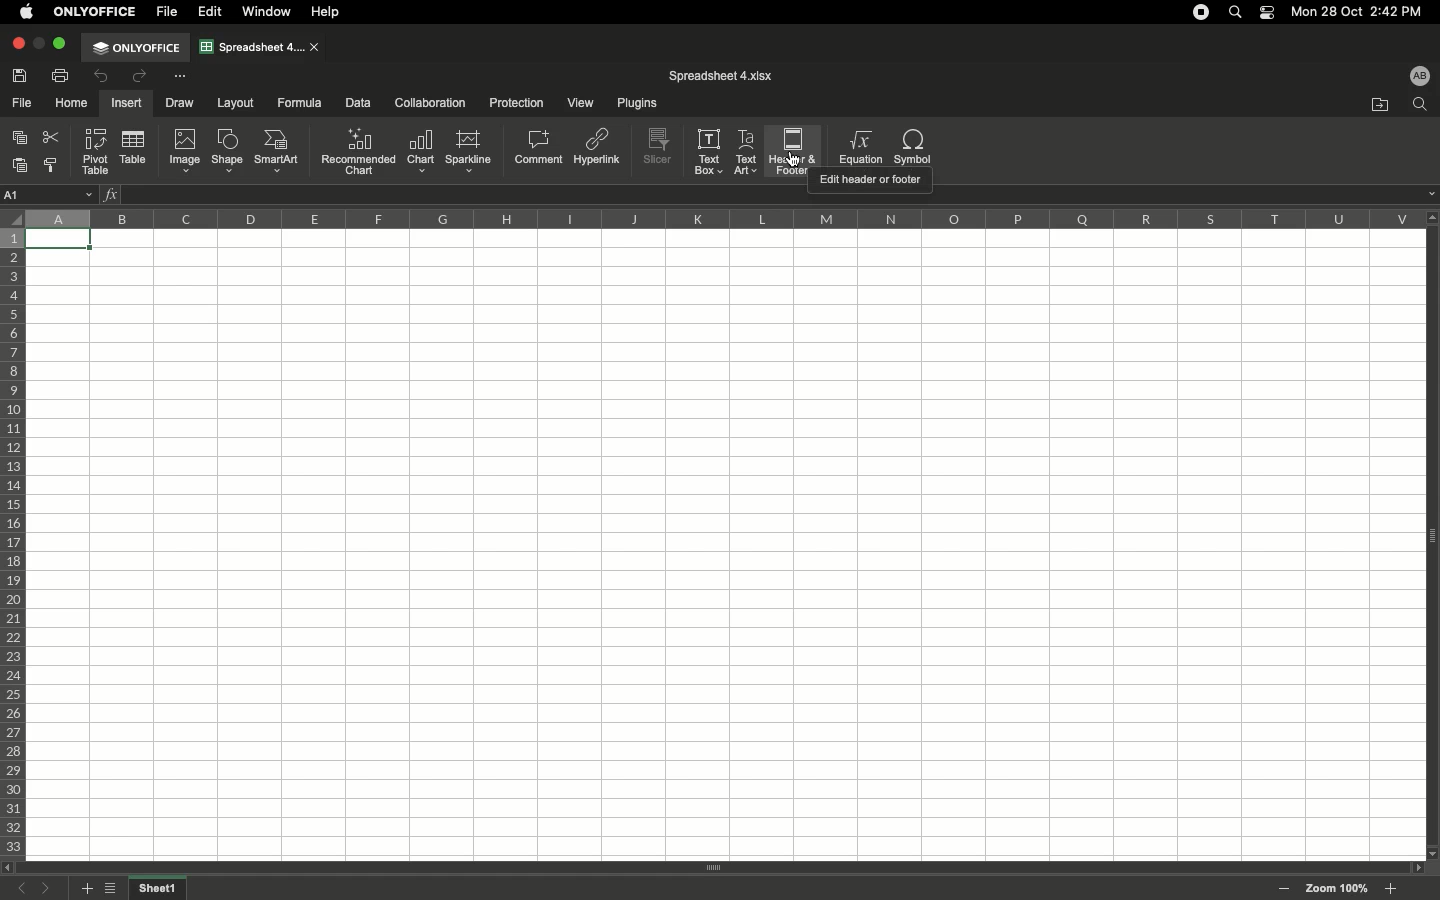  I want to click on Previous sheet, so click(26, 890).